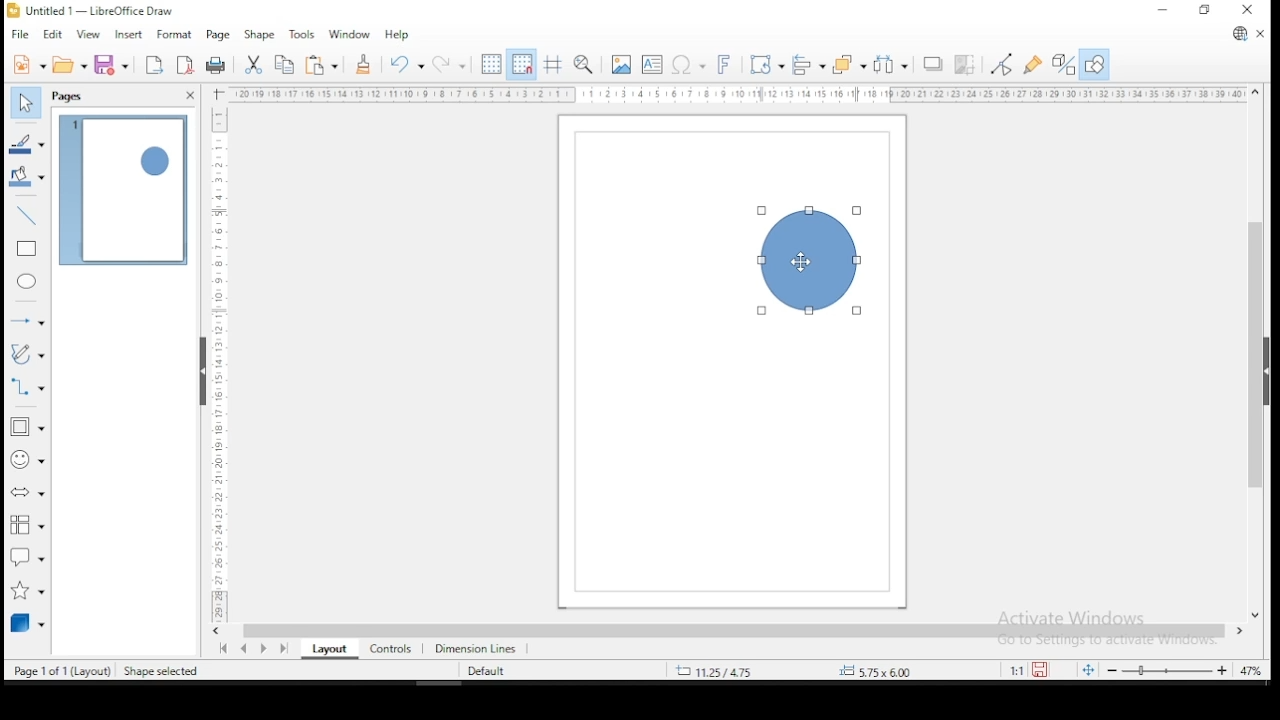  Describe the element at coordinates (724, 62) in the screenshot. I see `insert fontwork text` at that location.